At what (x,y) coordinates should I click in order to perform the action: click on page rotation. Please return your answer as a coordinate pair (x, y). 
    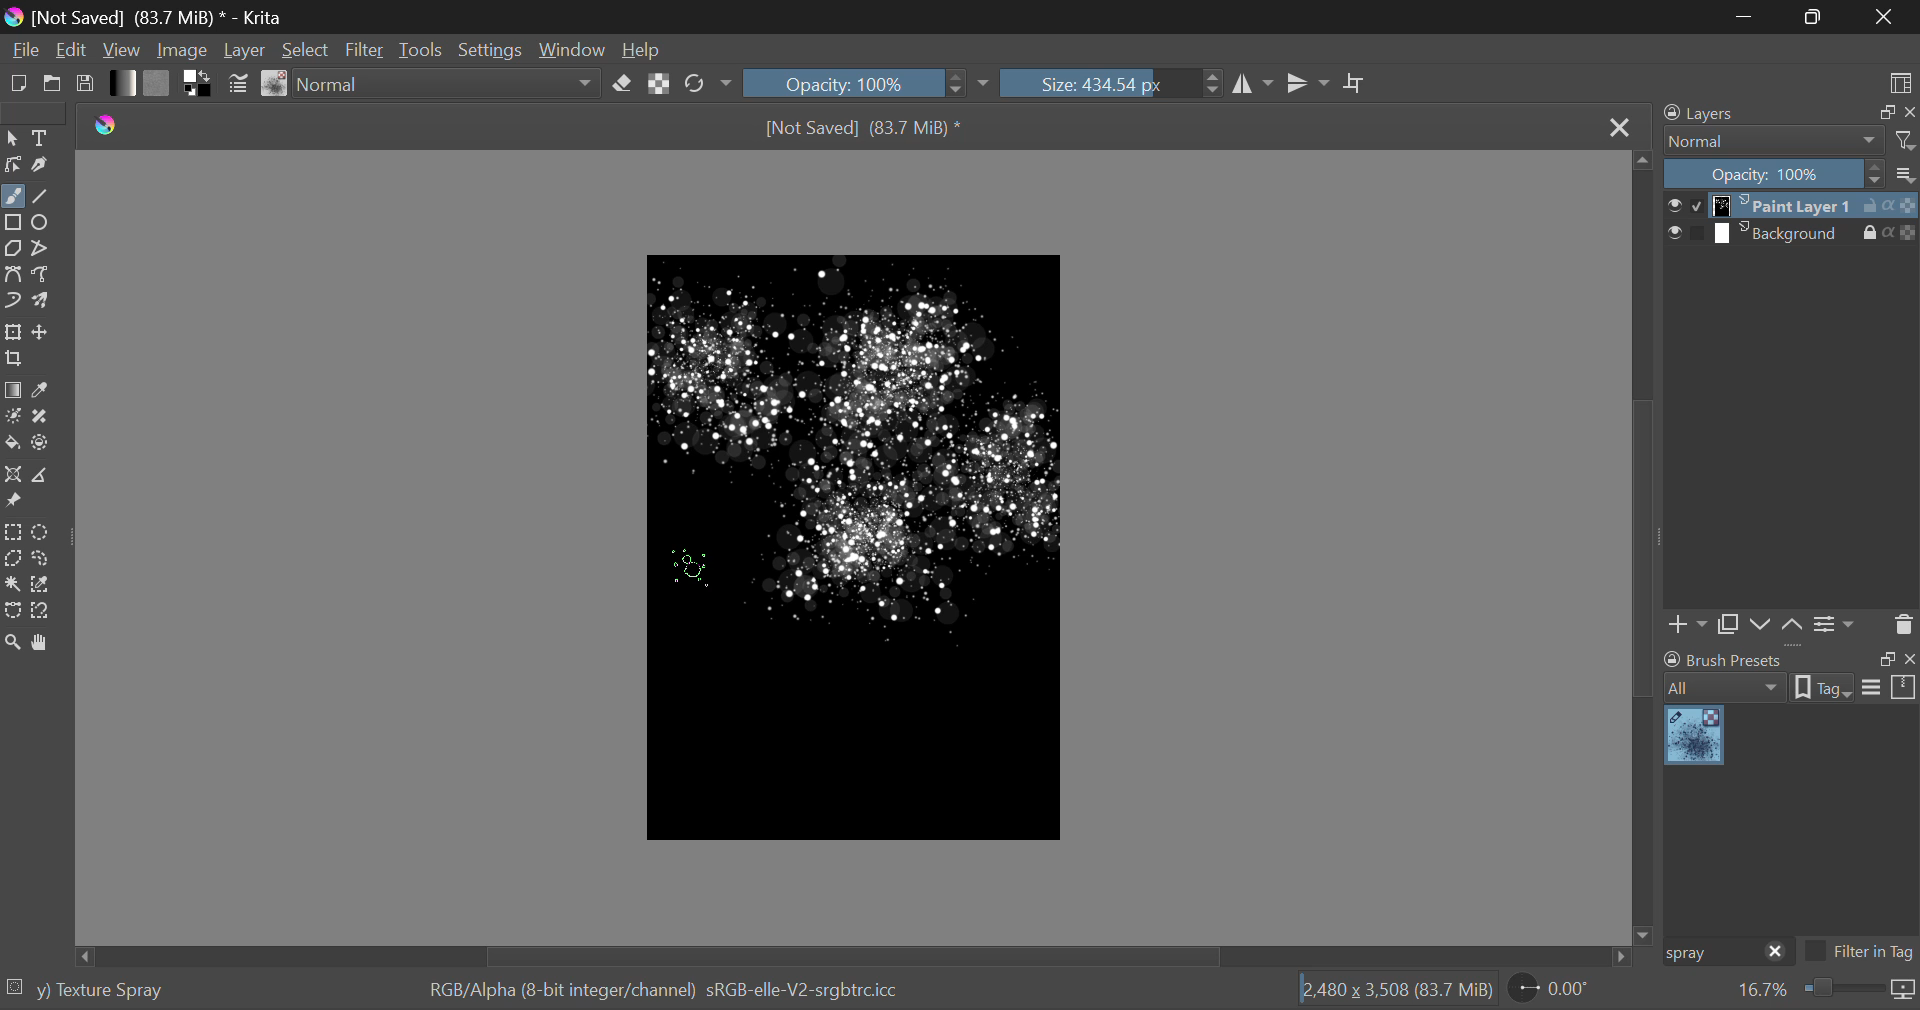
    Looking at the image, I should click on (1551, 987).